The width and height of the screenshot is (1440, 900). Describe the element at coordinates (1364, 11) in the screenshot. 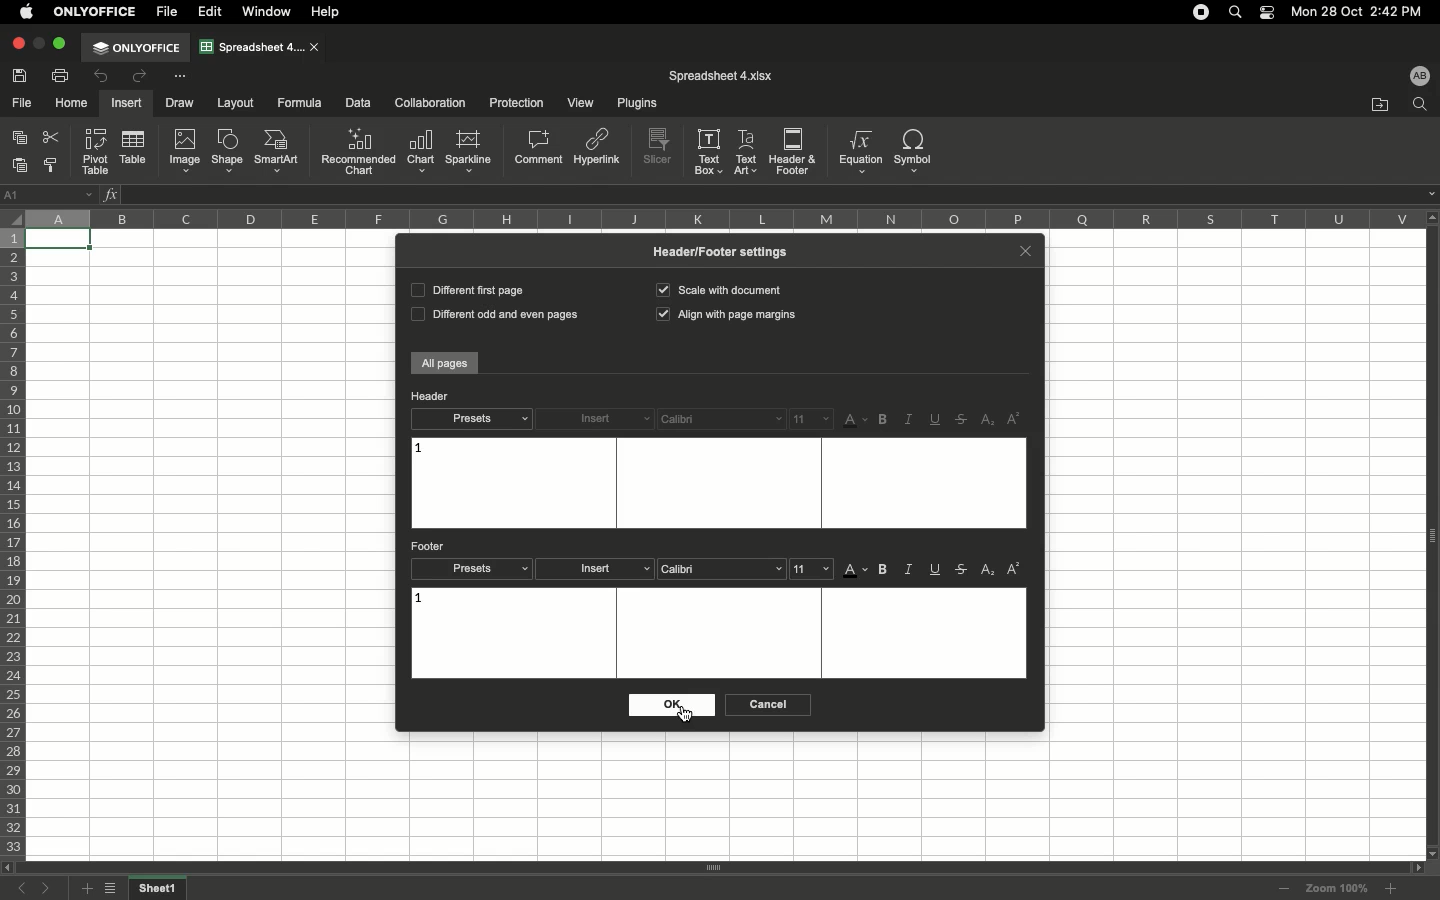

I see `Date/time` at that location.